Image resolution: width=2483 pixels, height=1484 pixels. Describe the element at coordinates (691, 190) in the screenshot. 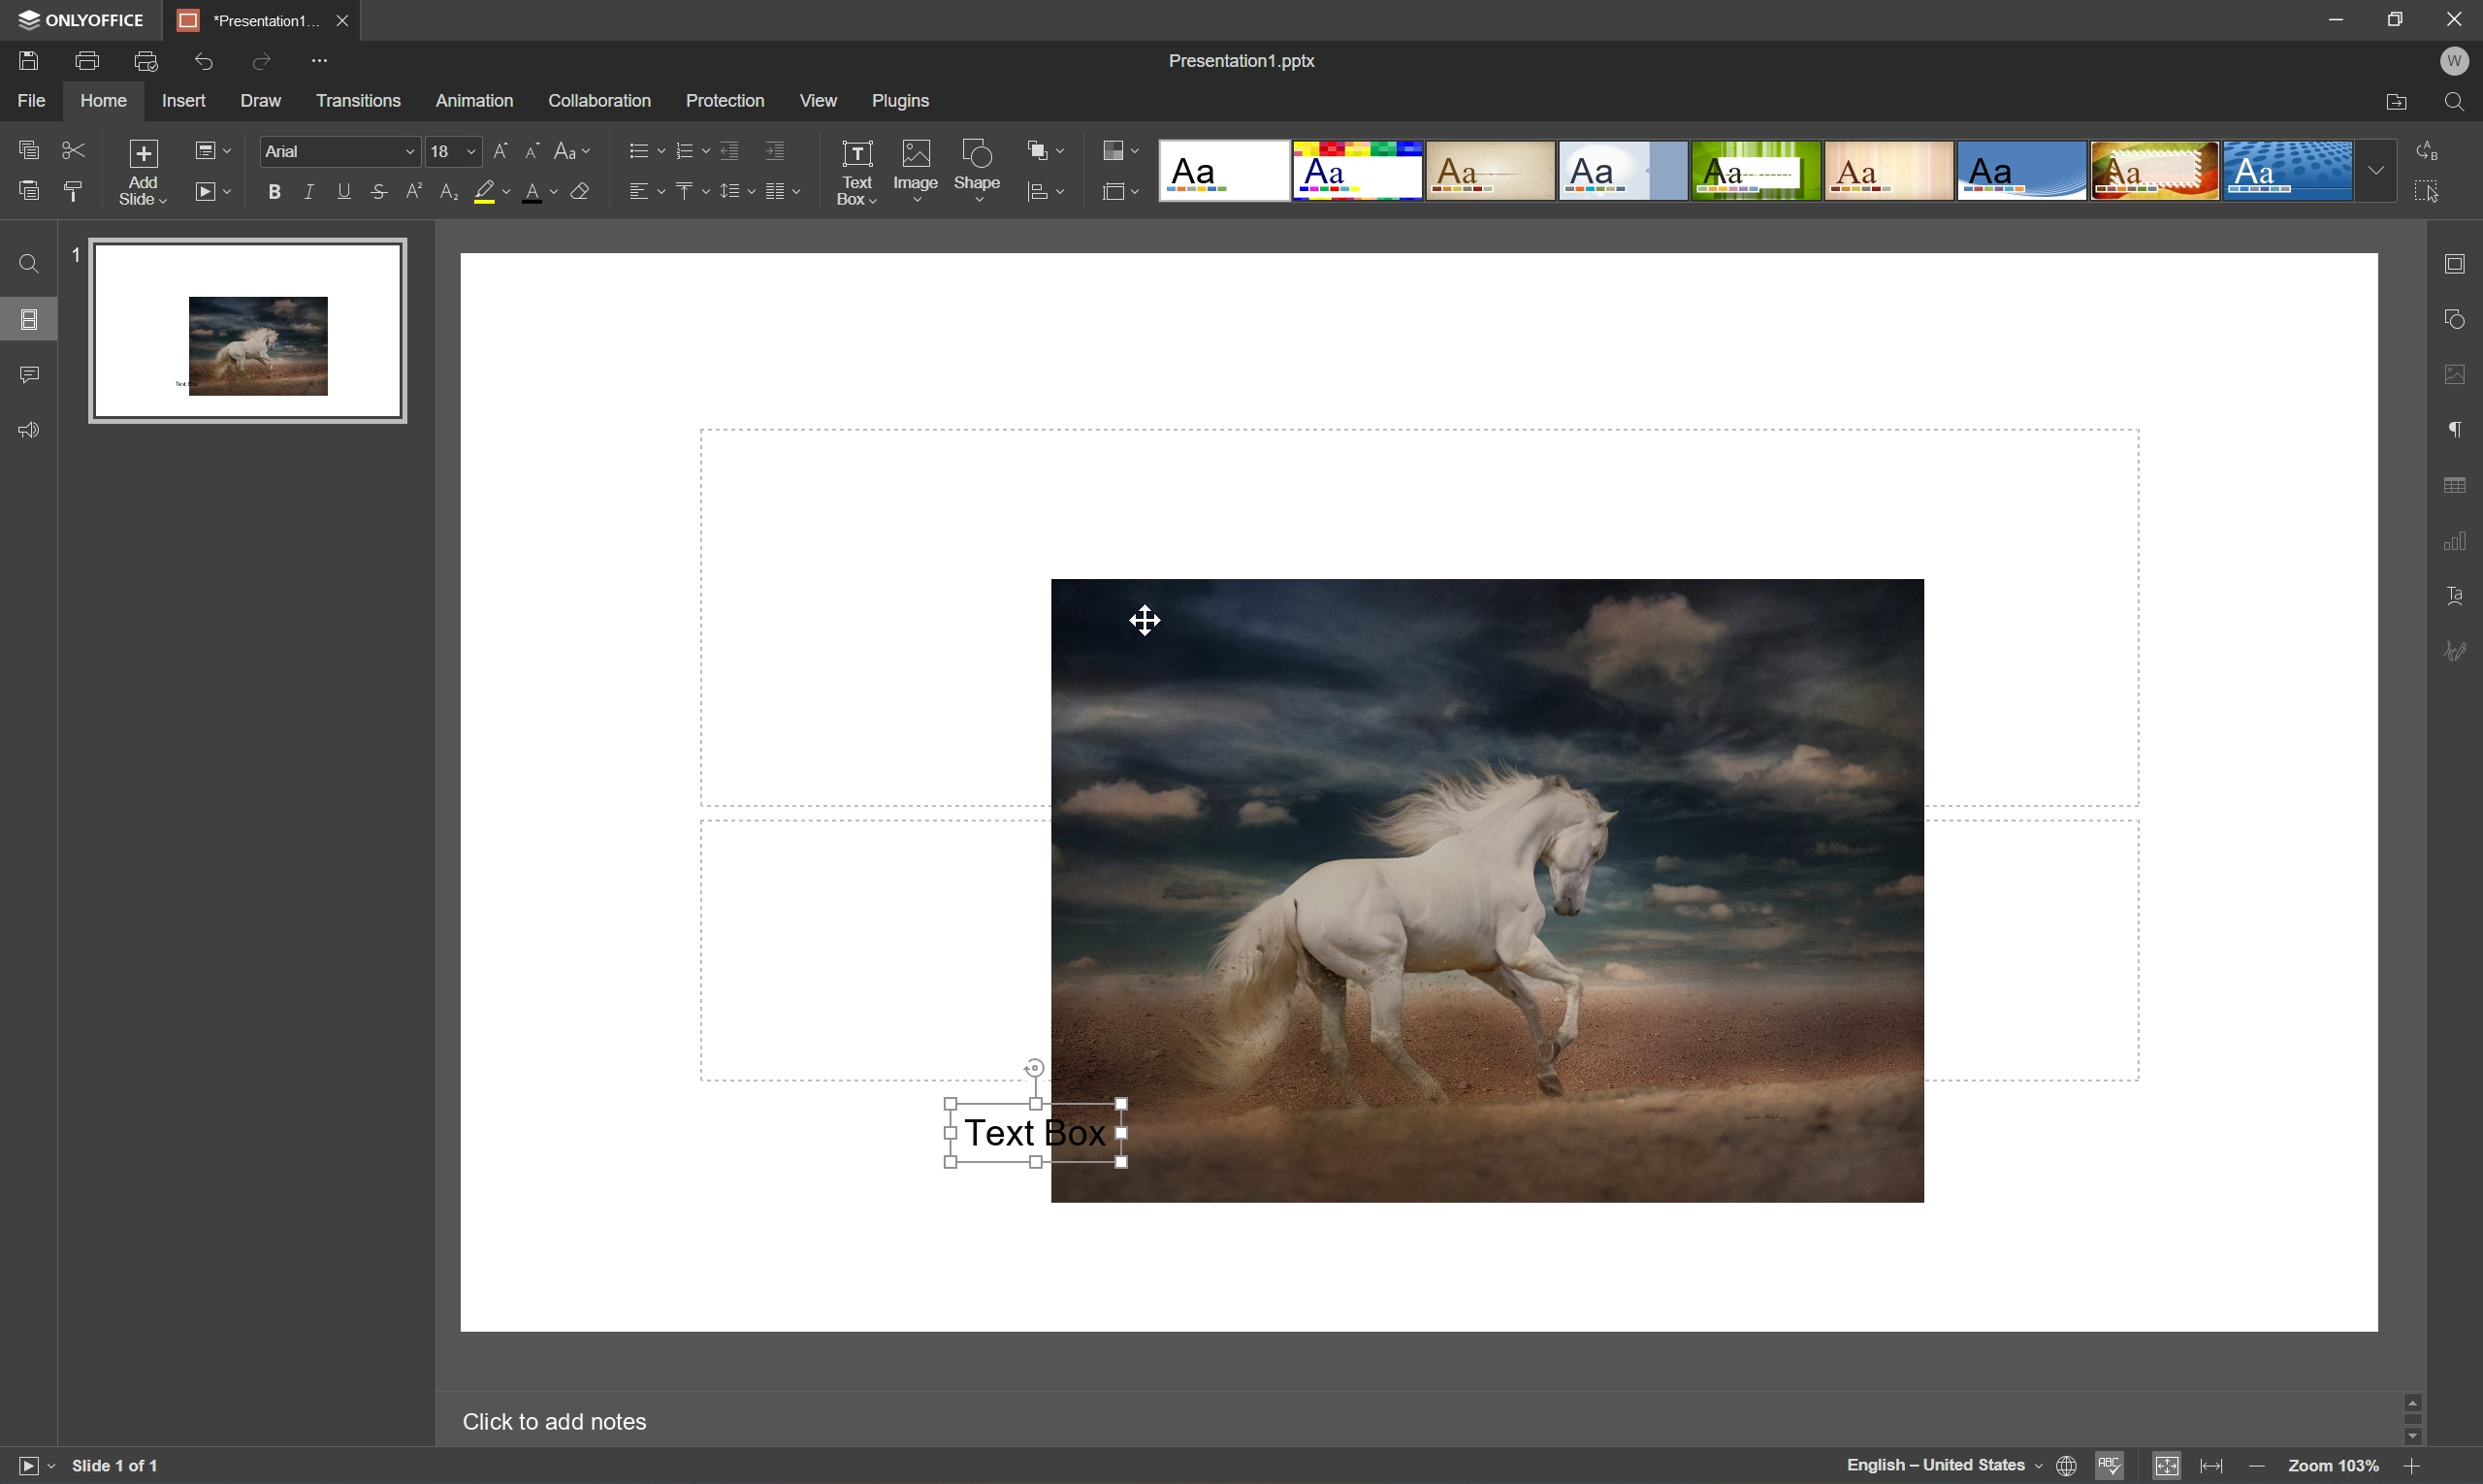

I see `Vertical align` at that location.